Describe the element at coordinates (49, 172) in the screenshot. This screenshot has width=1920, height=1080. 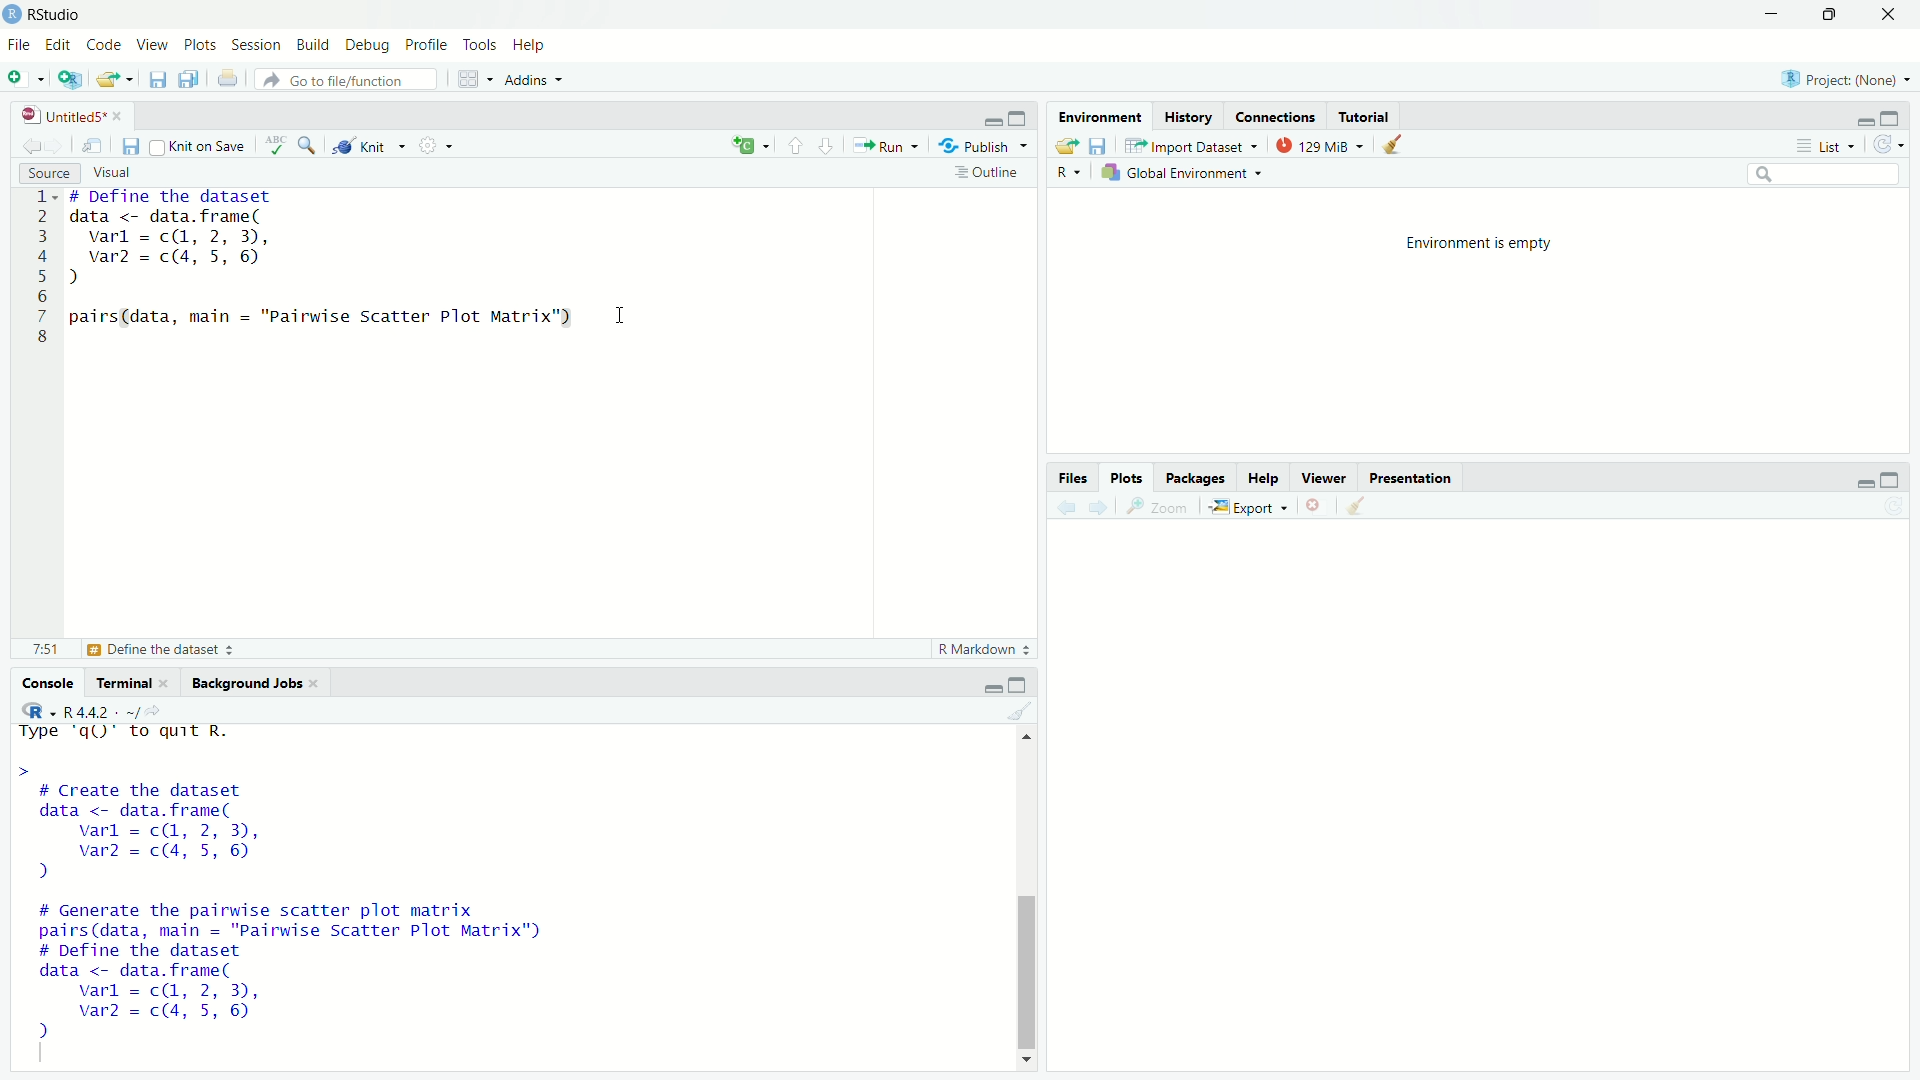
I see `Source` at that location.